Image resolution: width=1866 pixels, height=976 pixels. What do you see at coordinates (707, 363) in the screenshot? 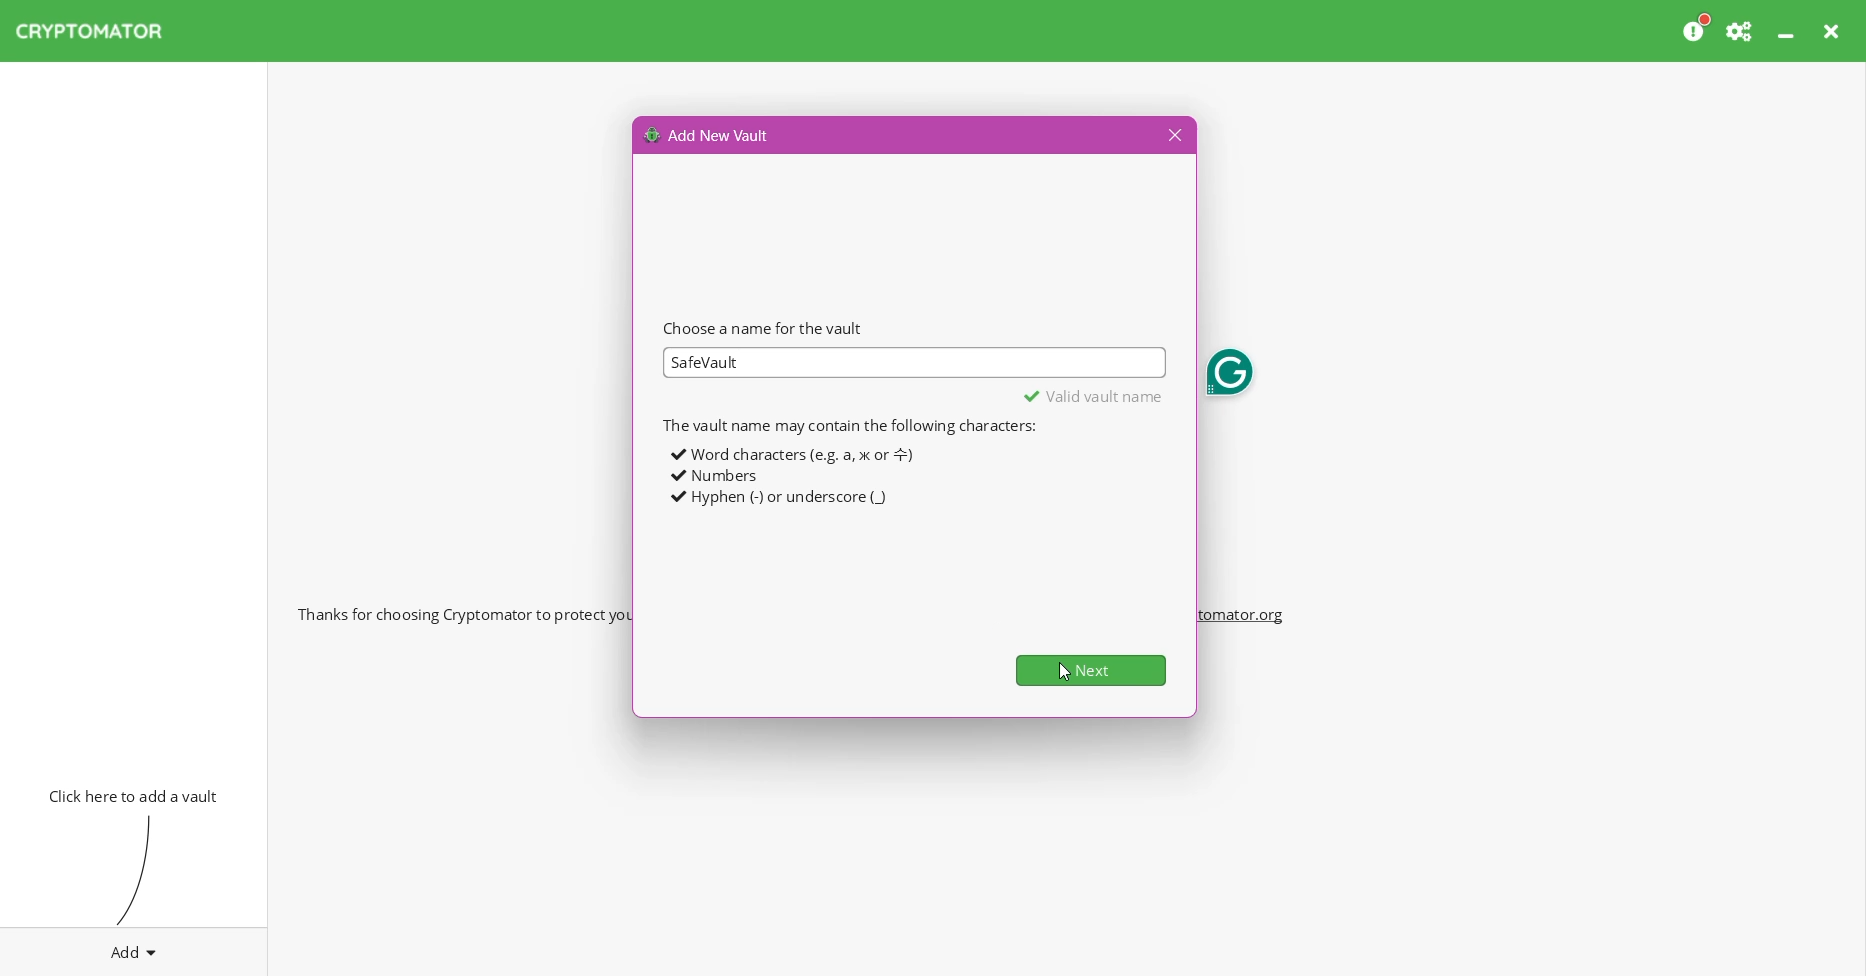
I see `SafeVault` at bounding box center [707, 363].